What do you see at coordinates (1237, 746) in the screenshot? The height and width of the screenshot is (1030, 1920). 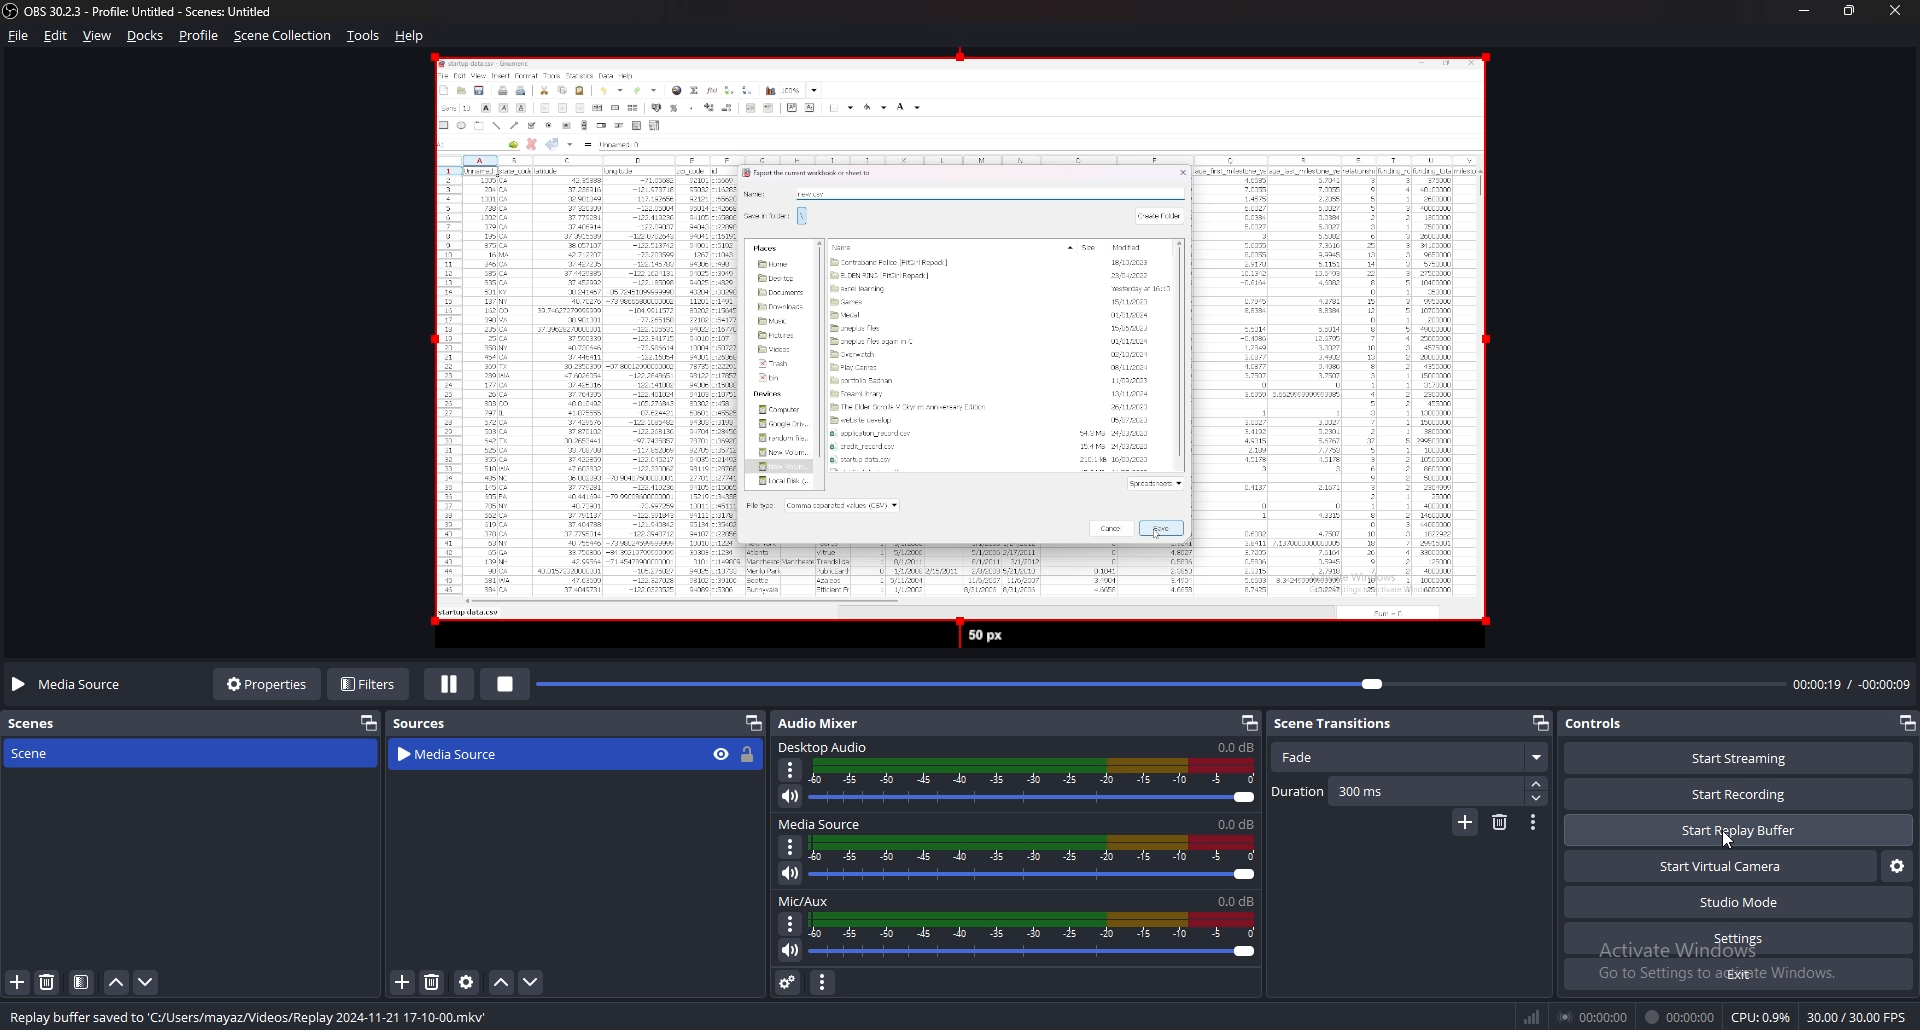 I see `0.0db` at bounding box center [1237, 746].